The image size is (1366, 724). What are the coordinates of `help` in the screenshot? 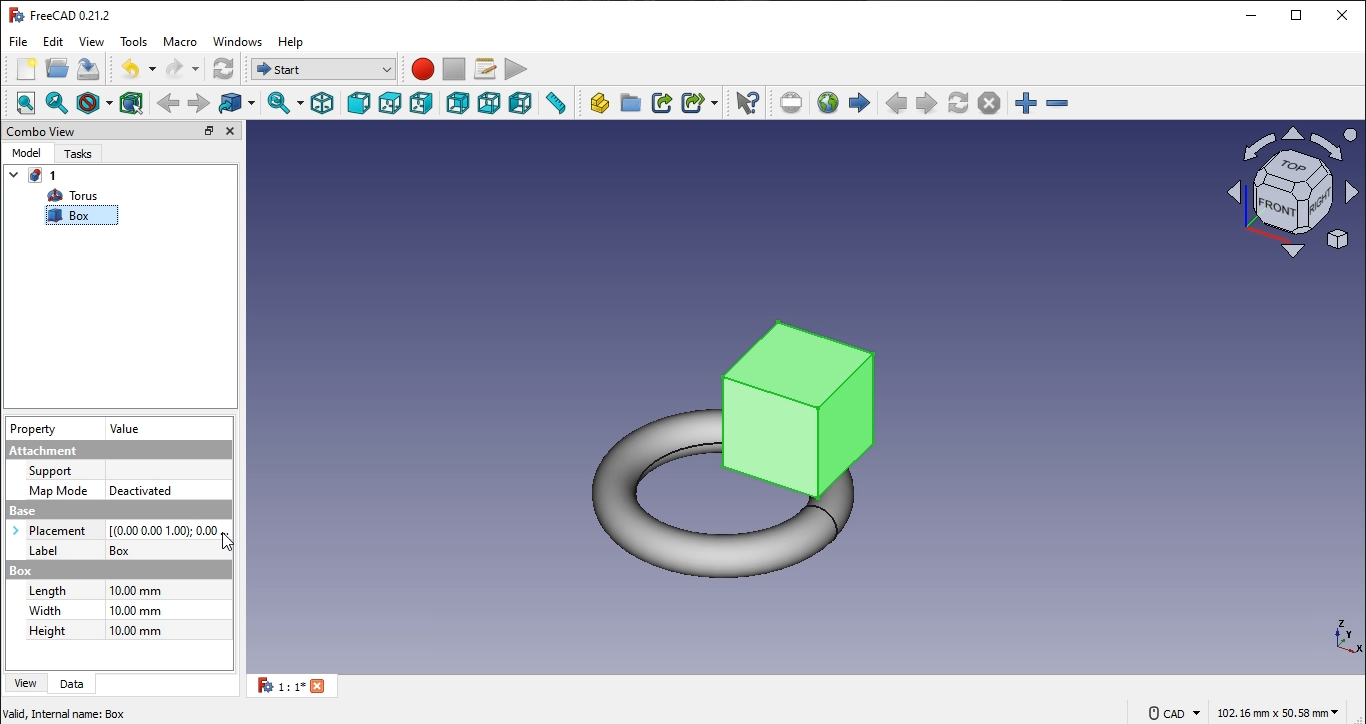 It's located at (293, 42).